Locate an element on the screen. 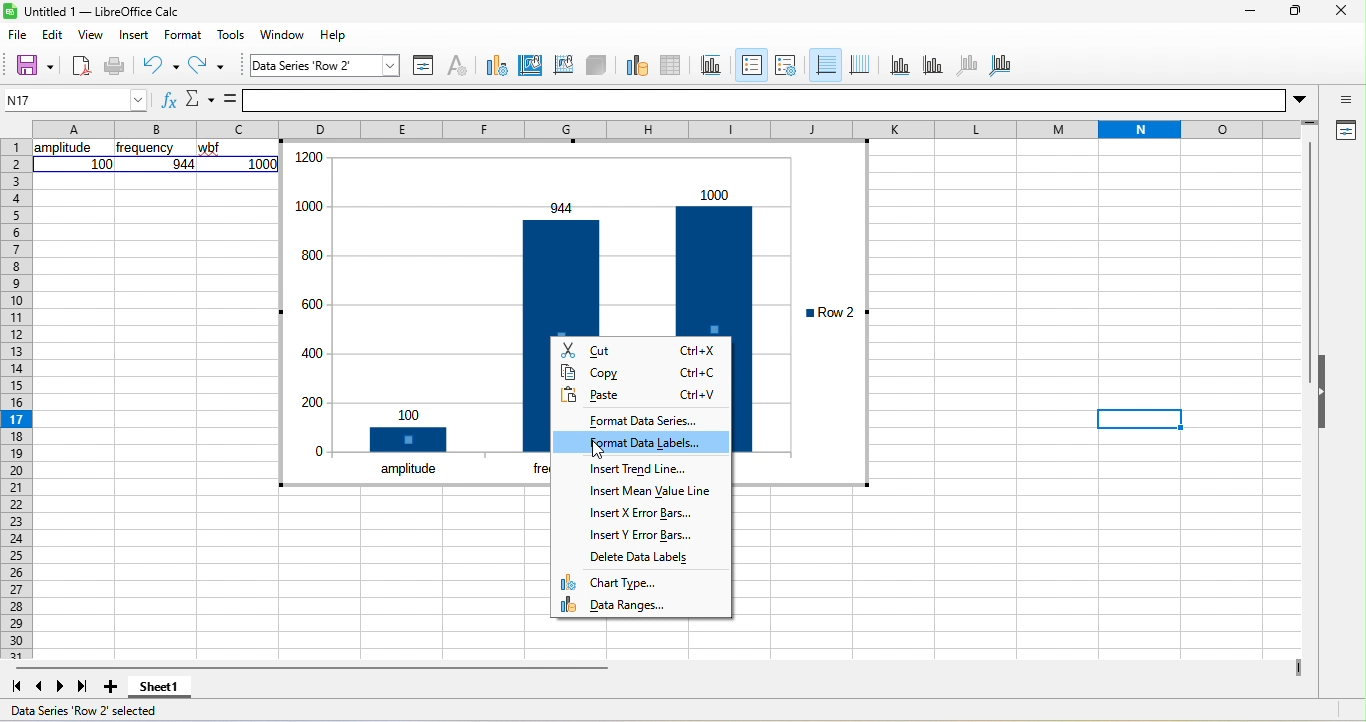  format data series is located at coordinates (646, 421).